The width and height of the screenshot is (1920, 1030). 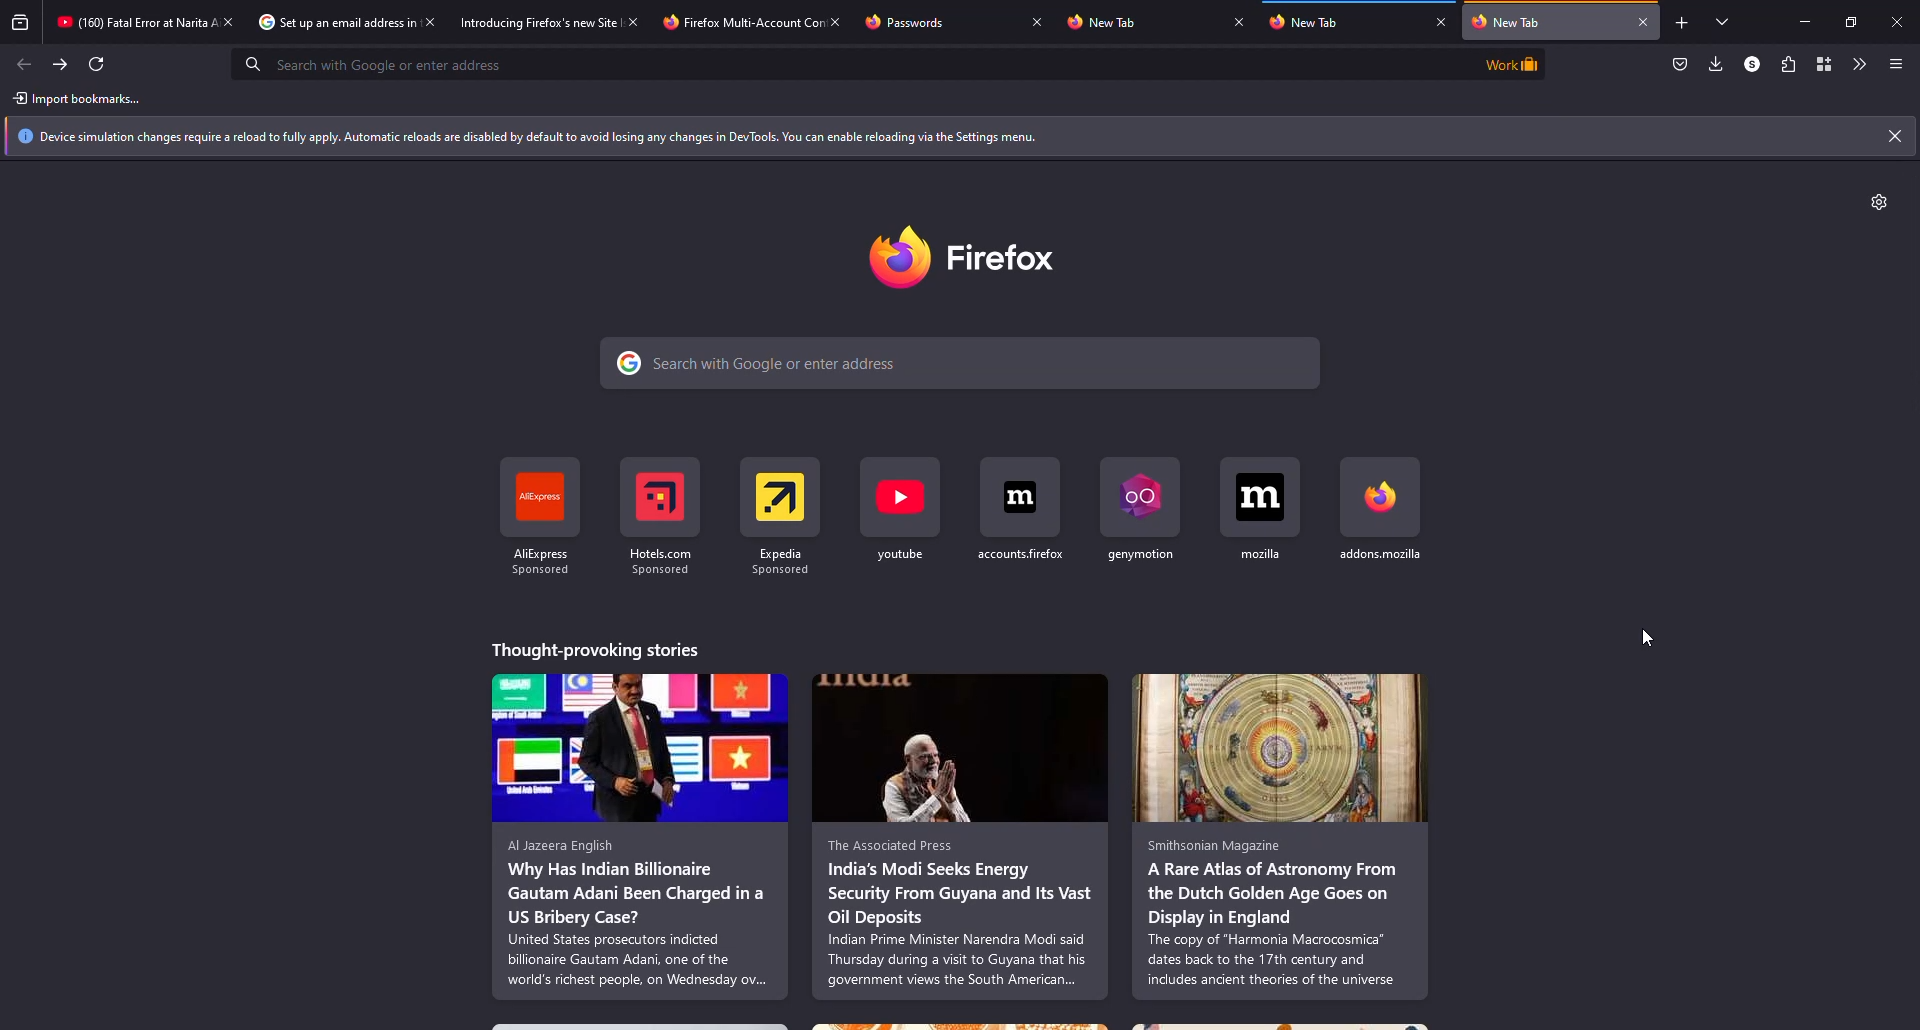 I want to click on Story banner, so click(x=960, y=747).